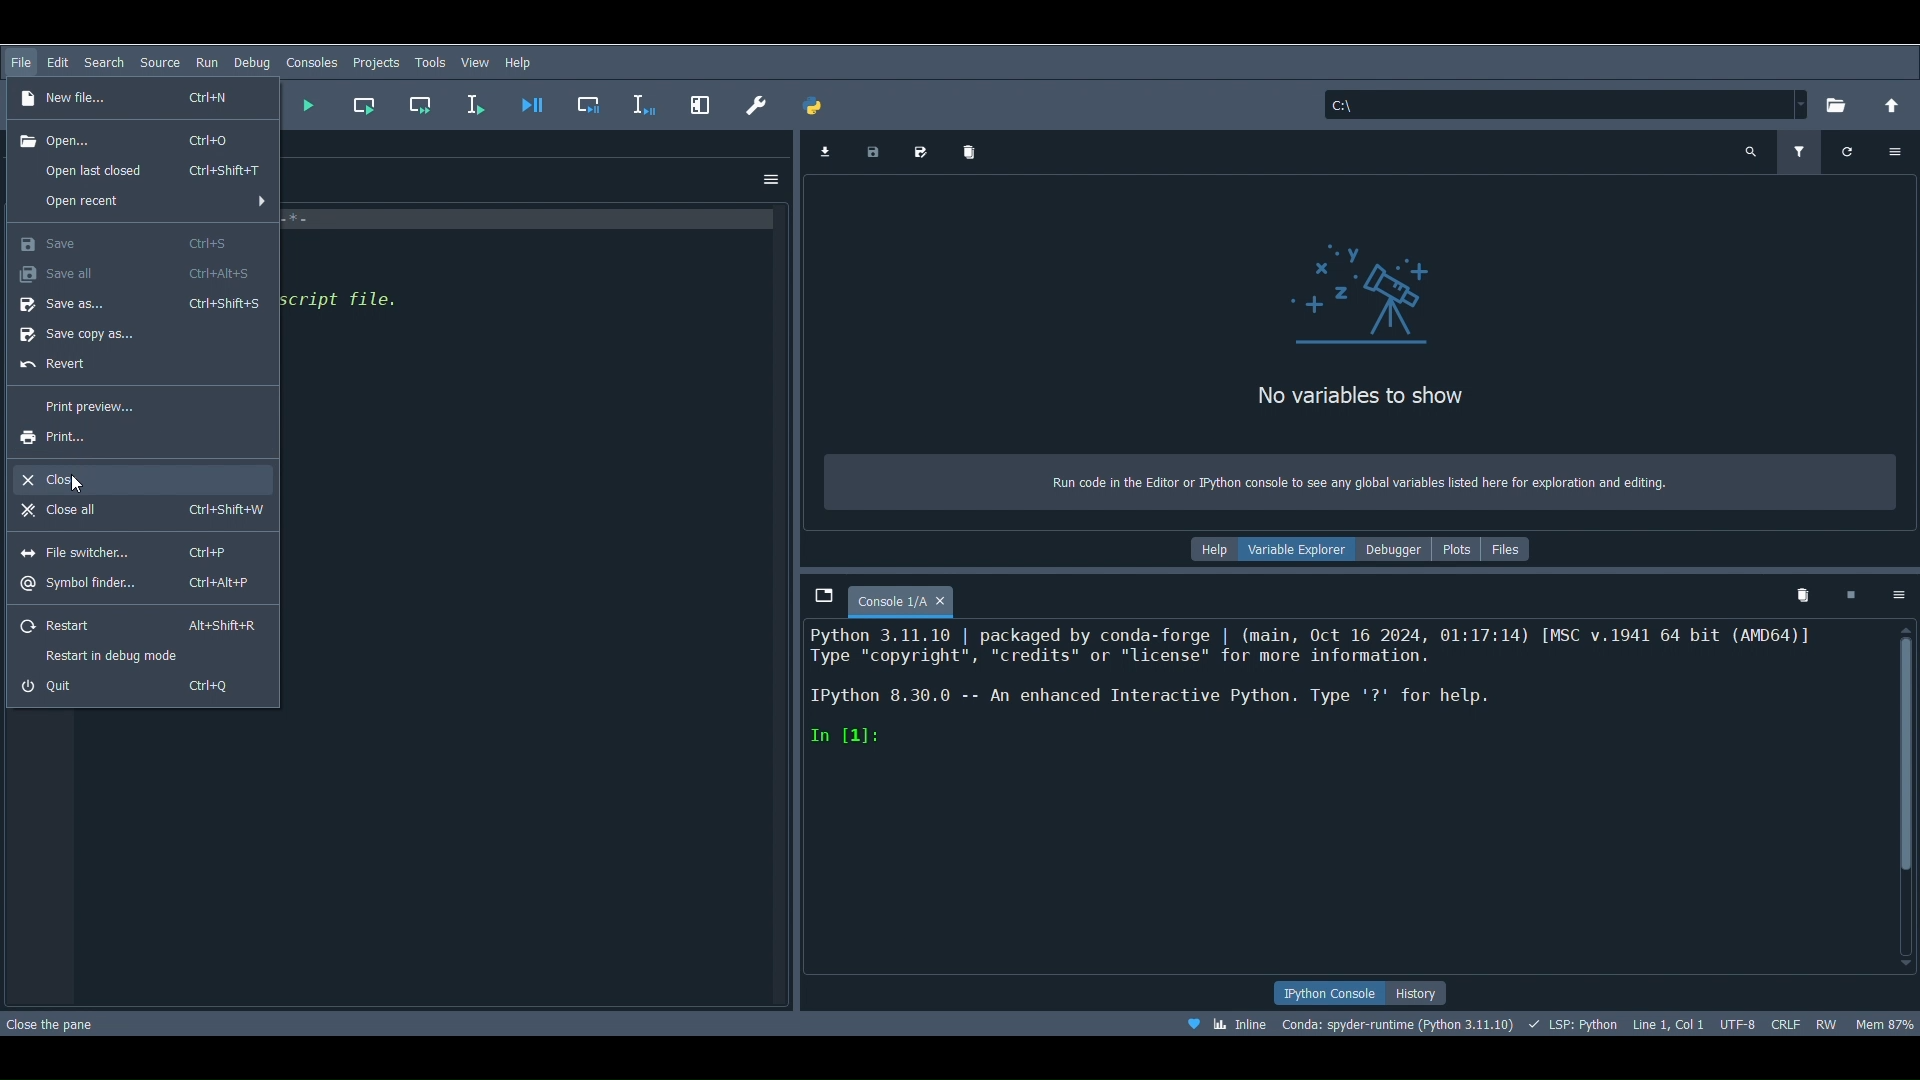 Image resolution: width=1920 pixels, height=1080 pixels. Describe the element at coordinates (1838, 106) in the screenshot. I see `Browse a working directory` at that location.